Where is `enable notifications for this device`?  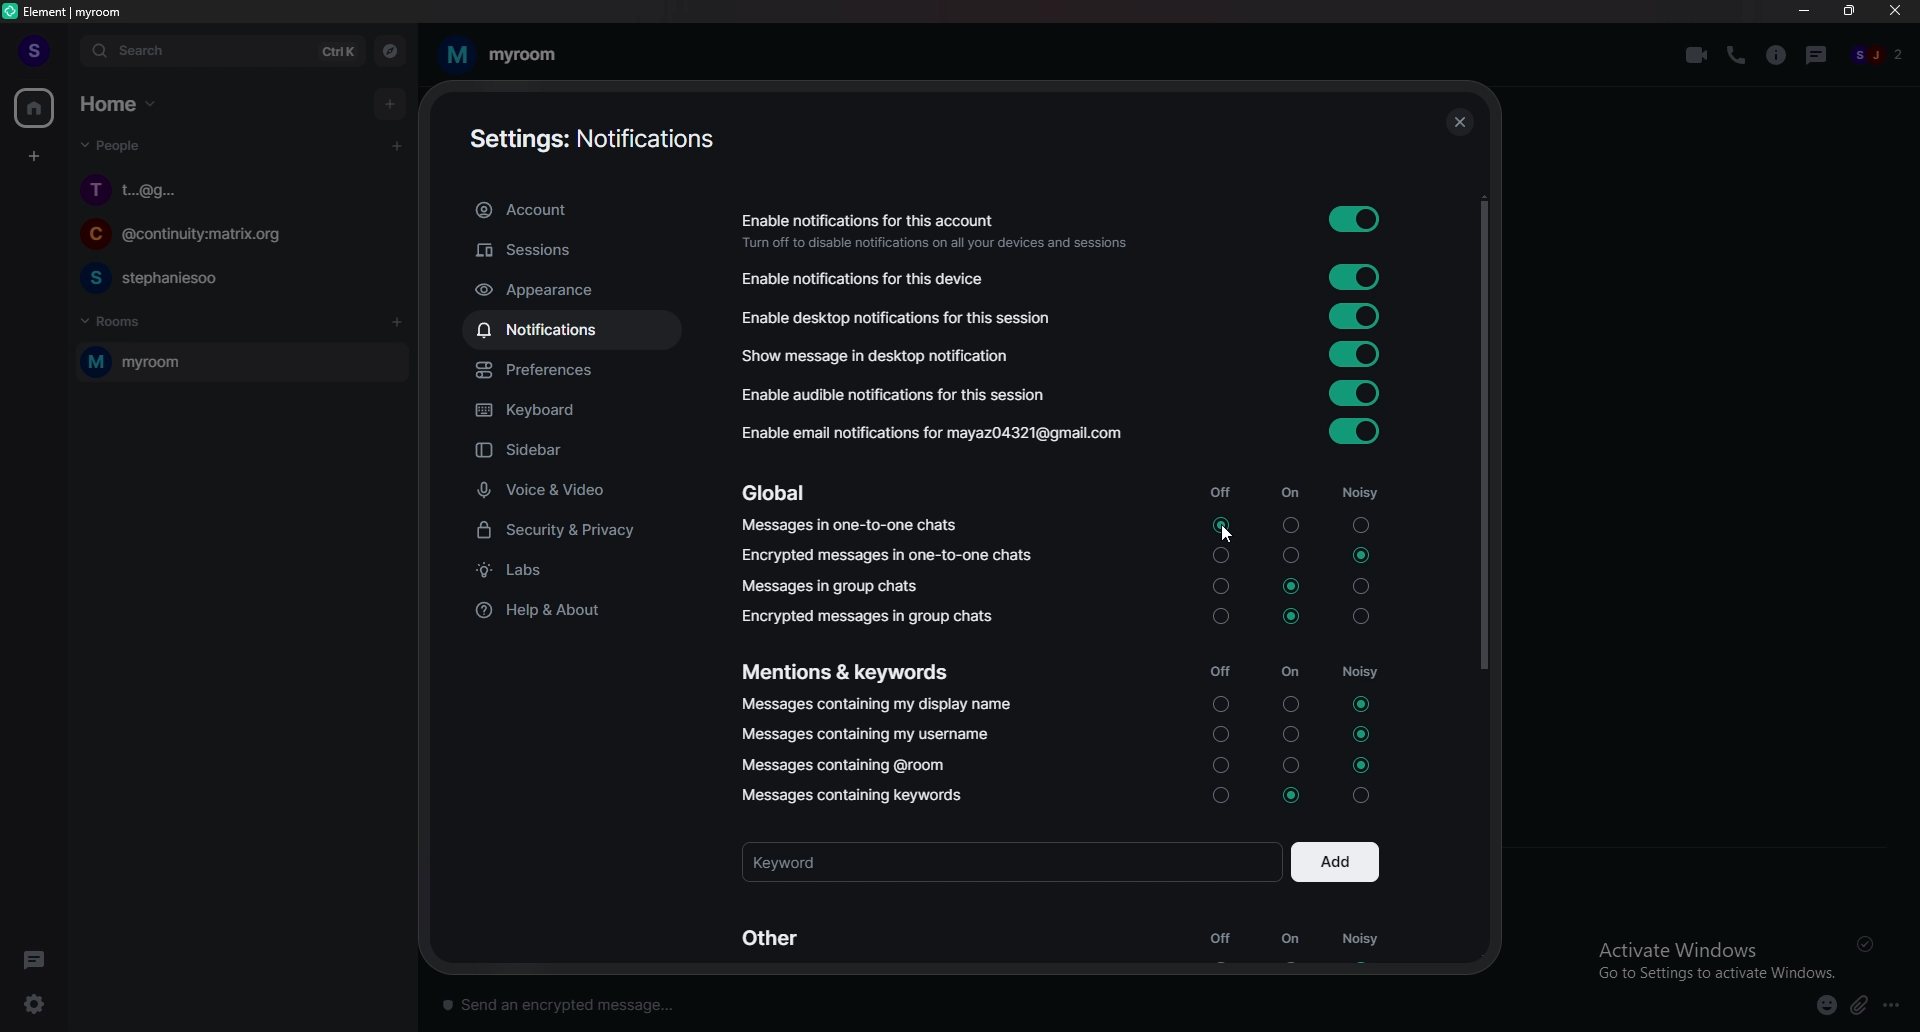
enable notifications for this device is located at coordinates (876, 280).